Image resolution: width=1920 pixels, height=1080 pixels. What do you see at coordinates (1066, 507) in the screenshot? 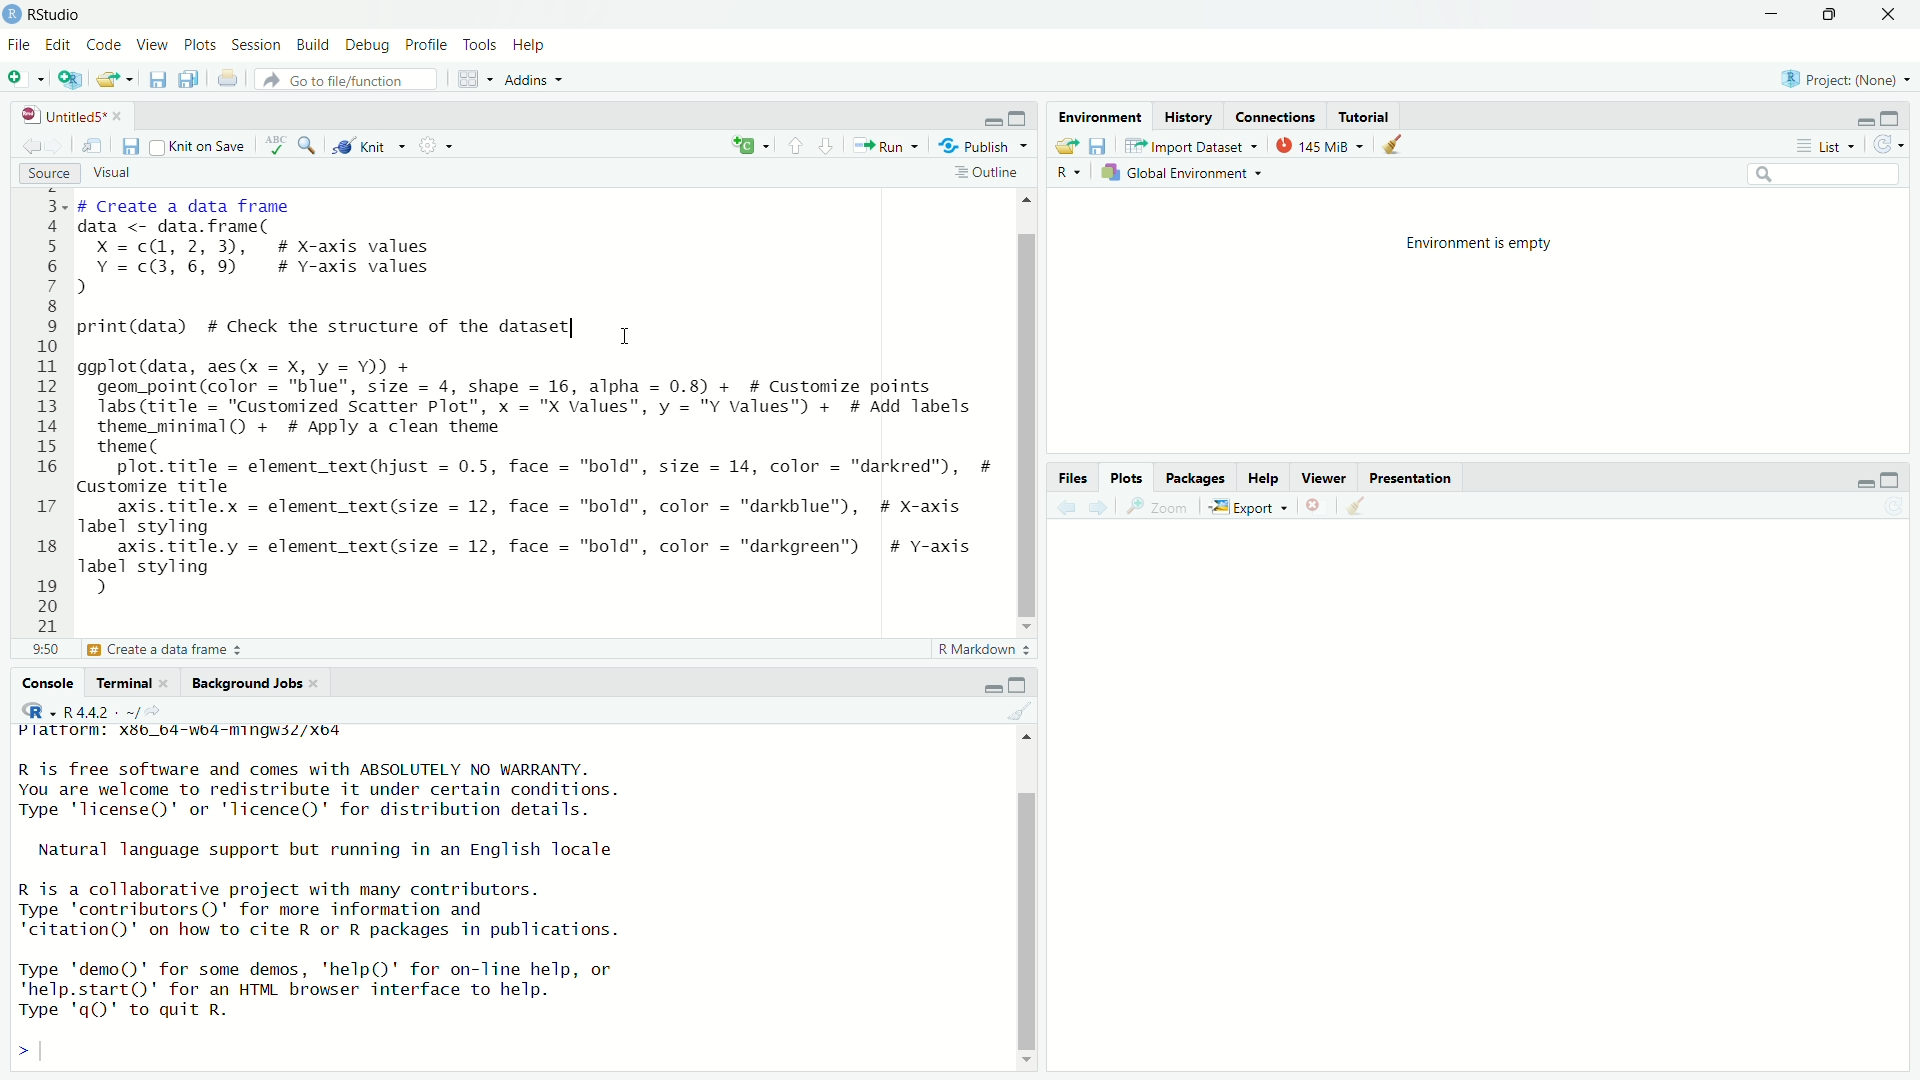
I see `Back ` at bounding box center [1066, 507].